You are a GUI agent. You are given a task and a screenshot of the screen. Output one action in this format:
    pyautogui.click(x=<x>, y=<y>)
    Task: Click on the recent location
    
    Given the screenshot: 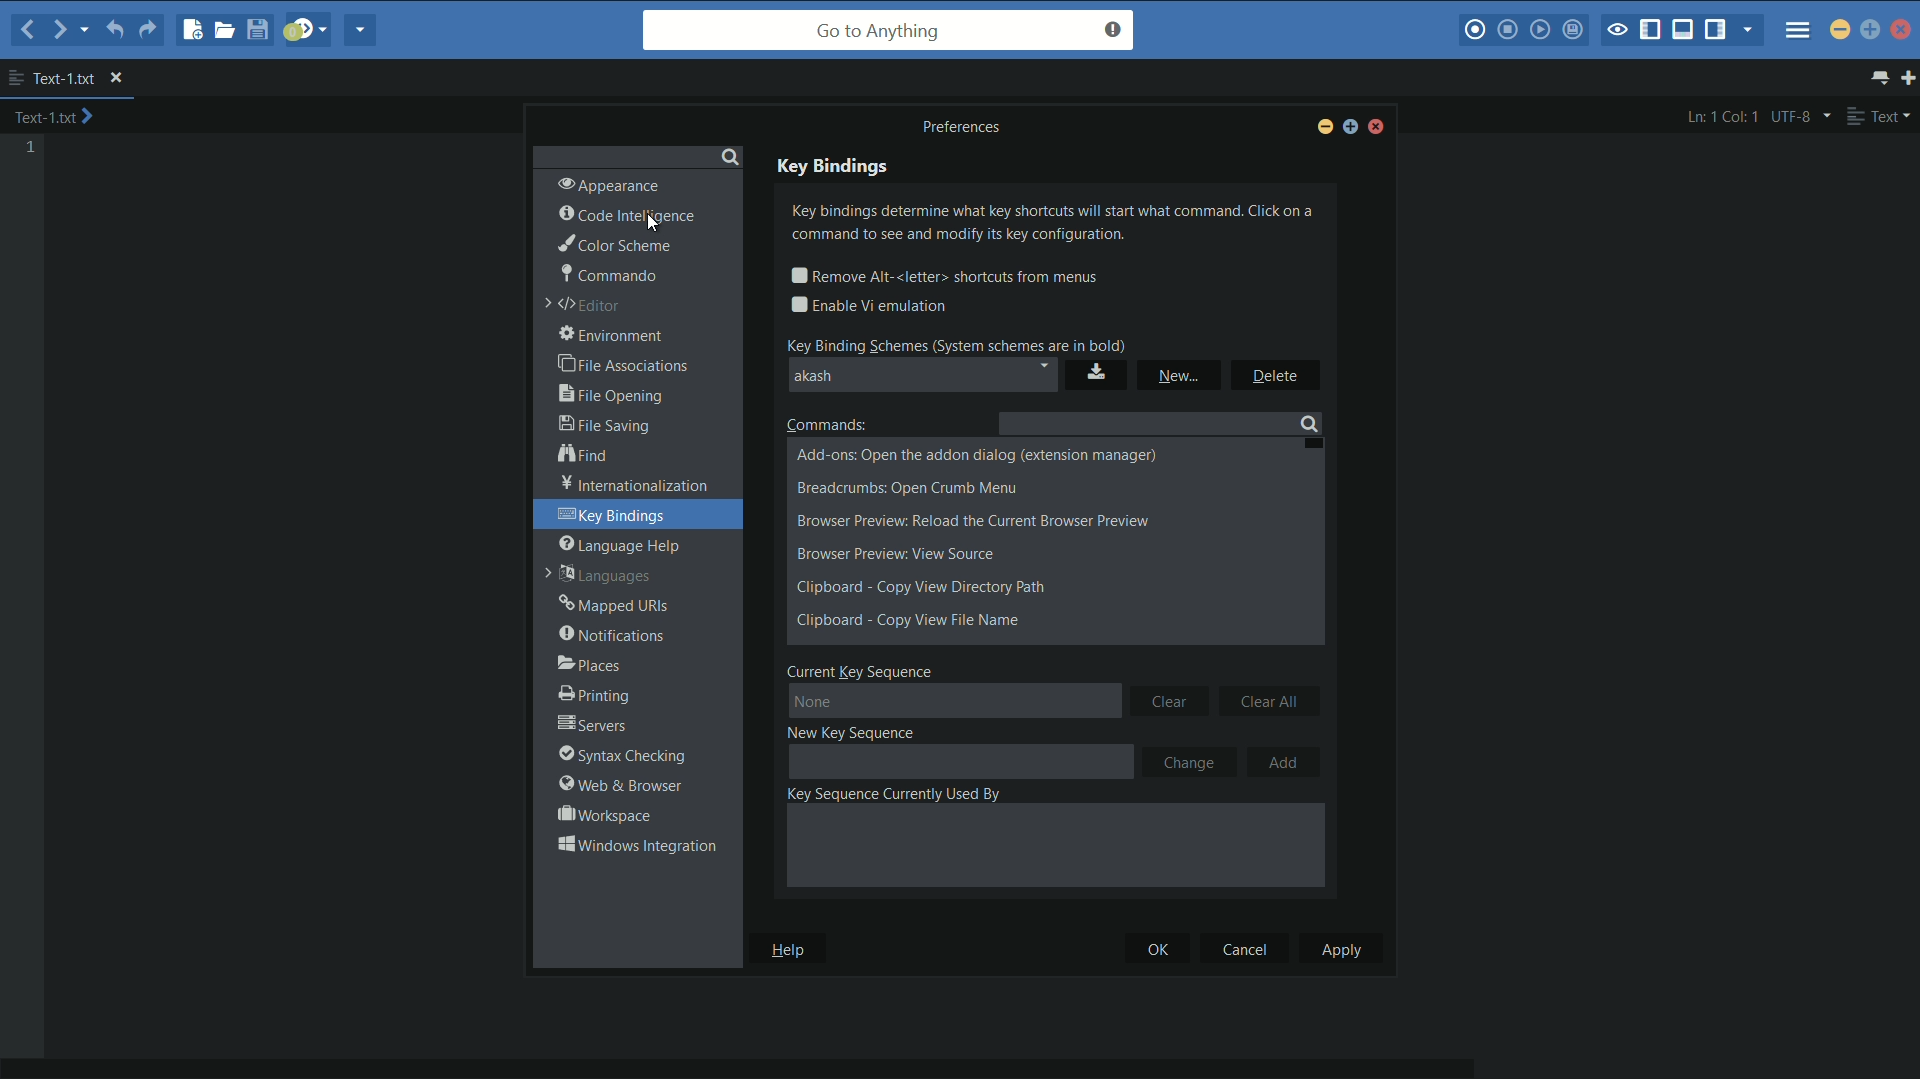 What is the action you would take?
    pyautogui.click(x=82, y=33)
    